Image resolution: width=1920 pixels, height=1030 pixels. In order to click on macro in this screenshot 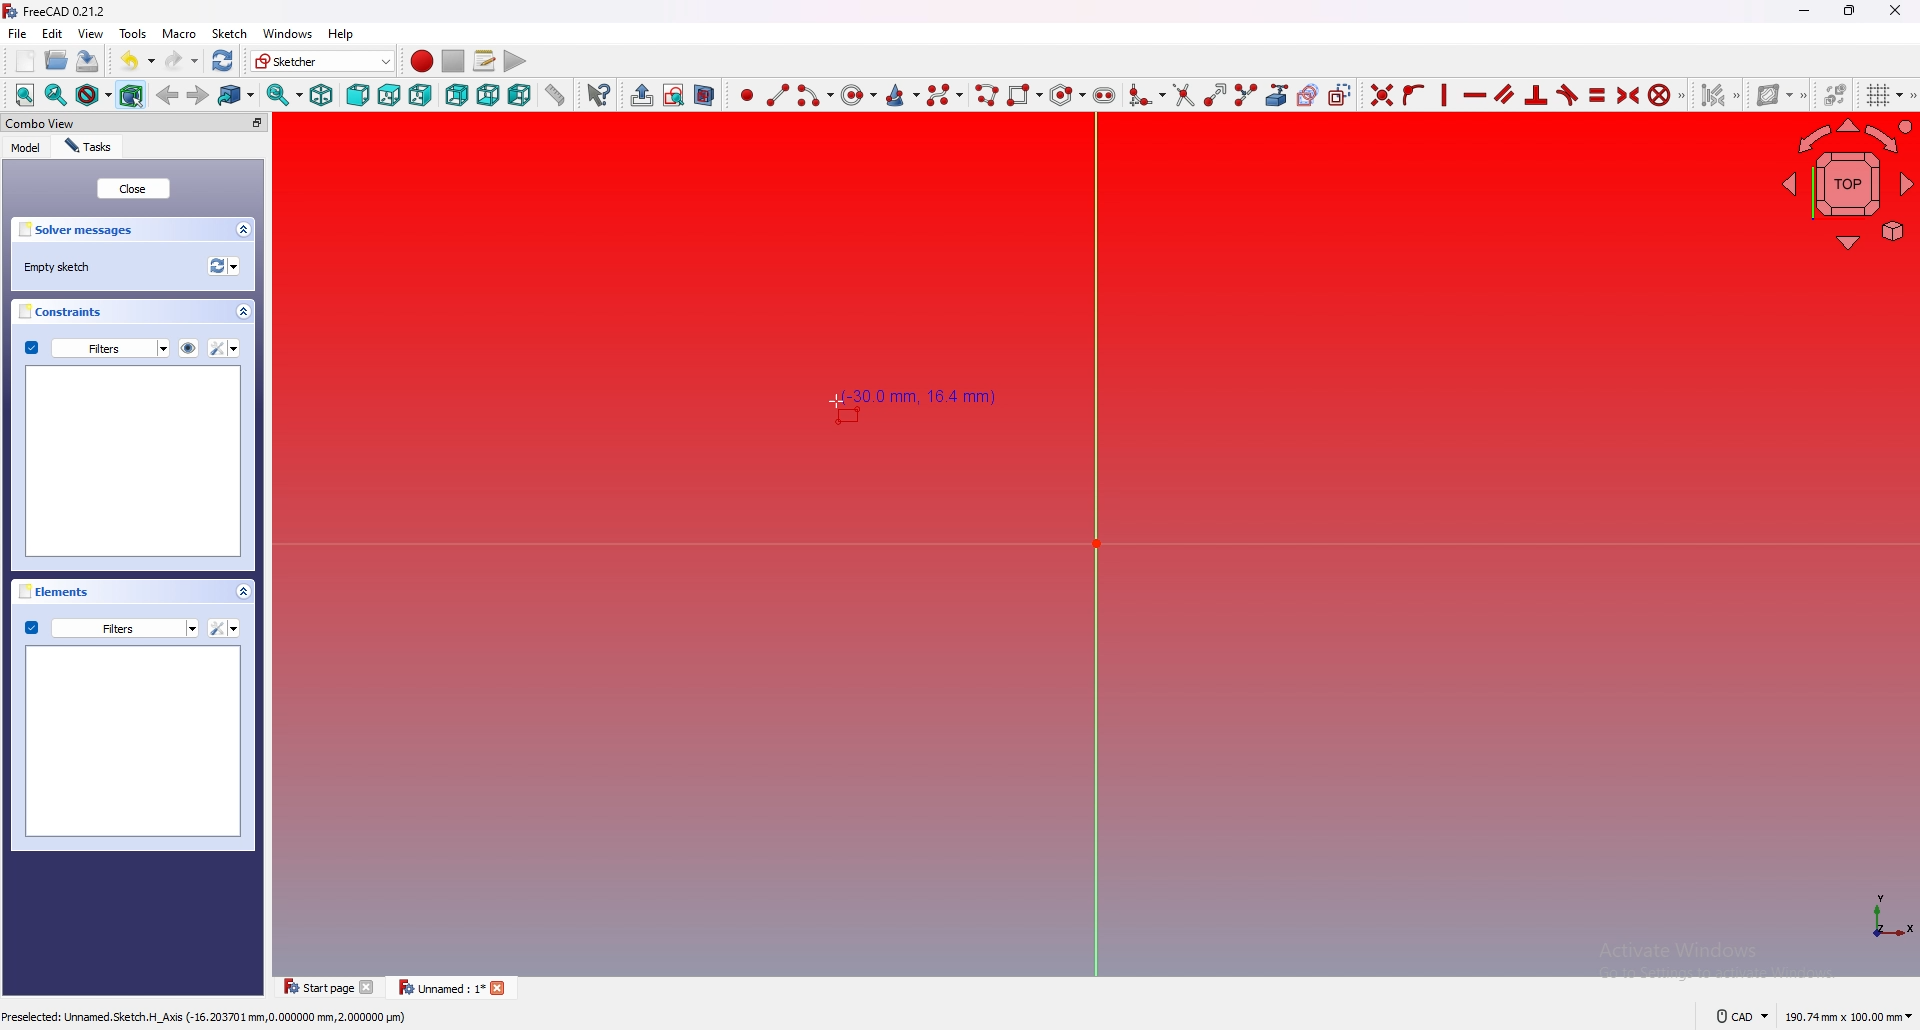, I will do `click(178, 32)`.